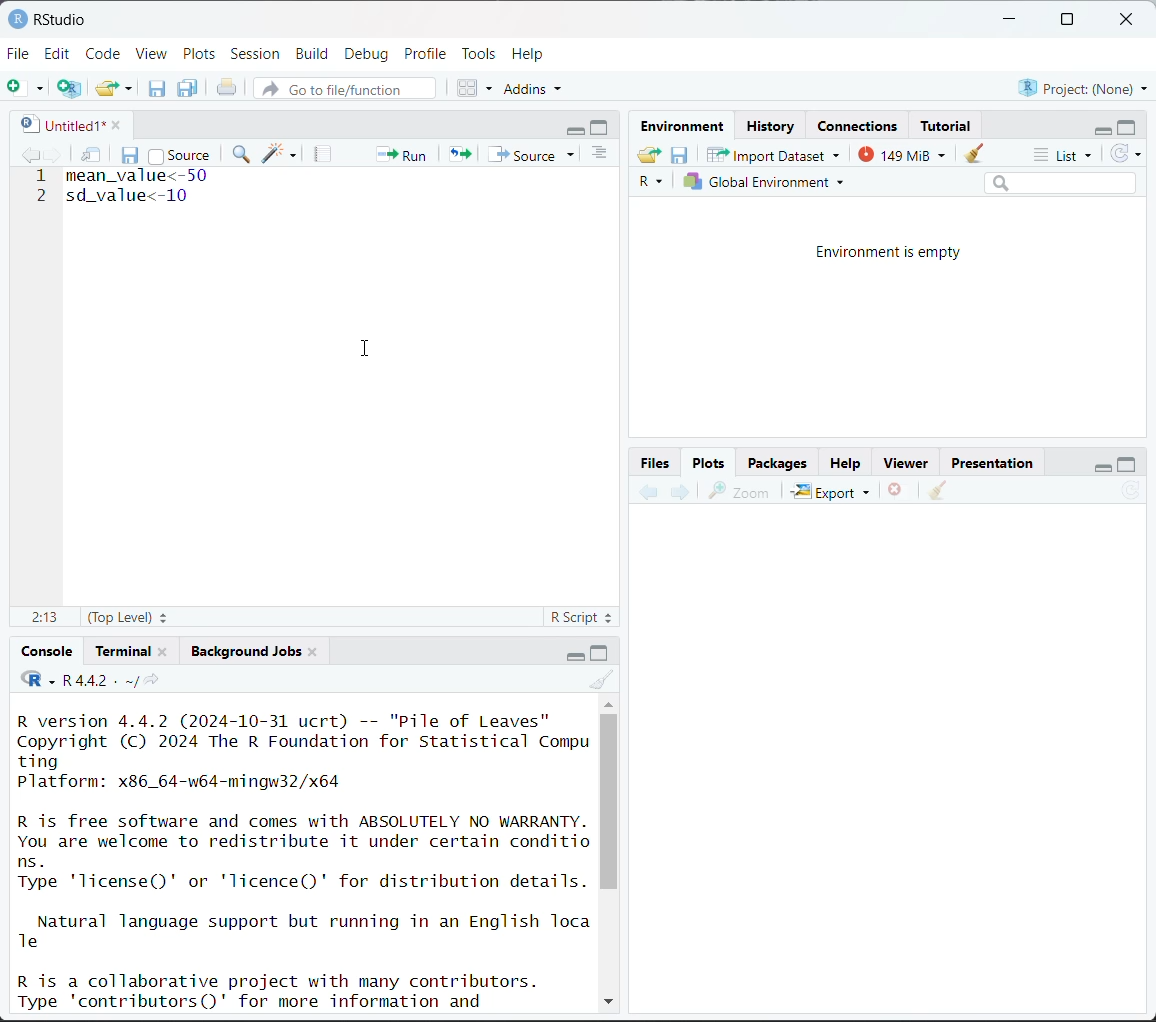 The width and height of the screenshot is (1156, 1022). I want to click on Terminal, so click(125, 648).